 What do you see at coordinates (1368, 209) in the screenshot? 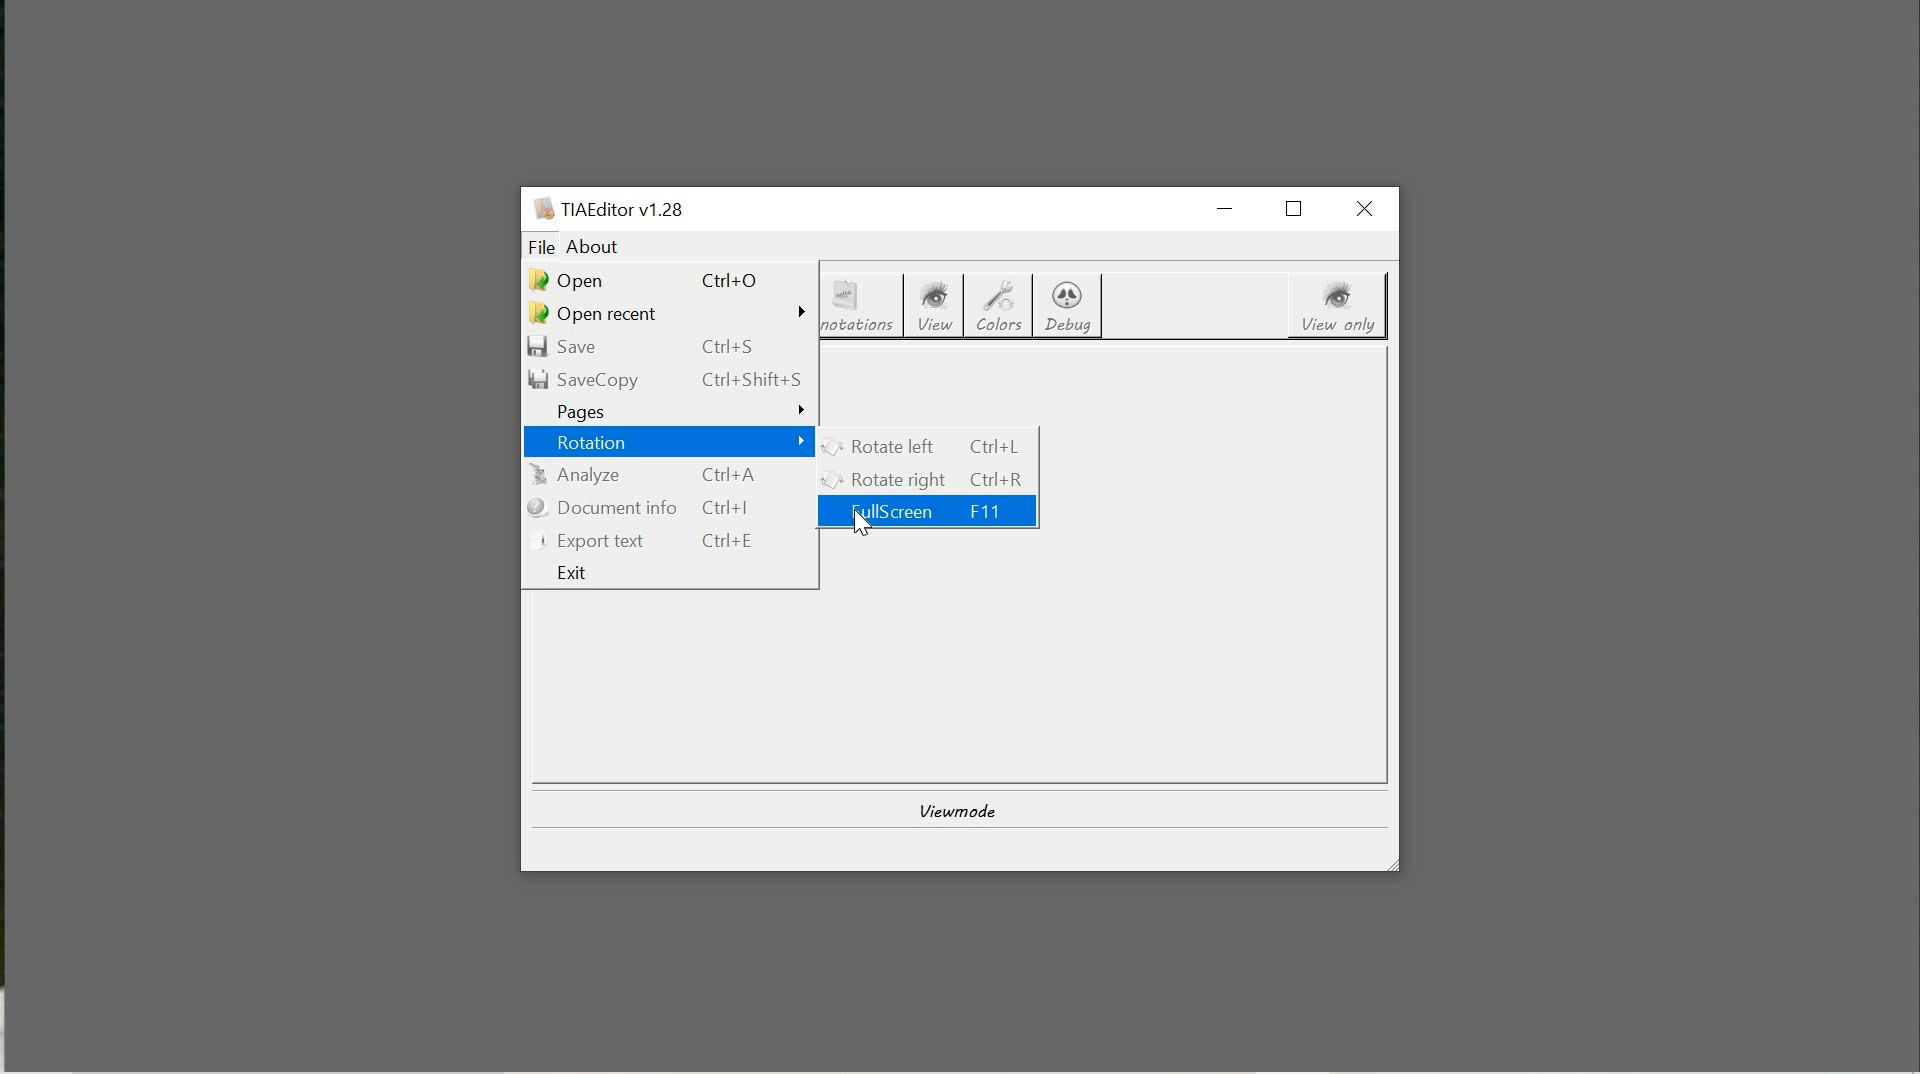
I see `close` at bounding box center [1368, 209].